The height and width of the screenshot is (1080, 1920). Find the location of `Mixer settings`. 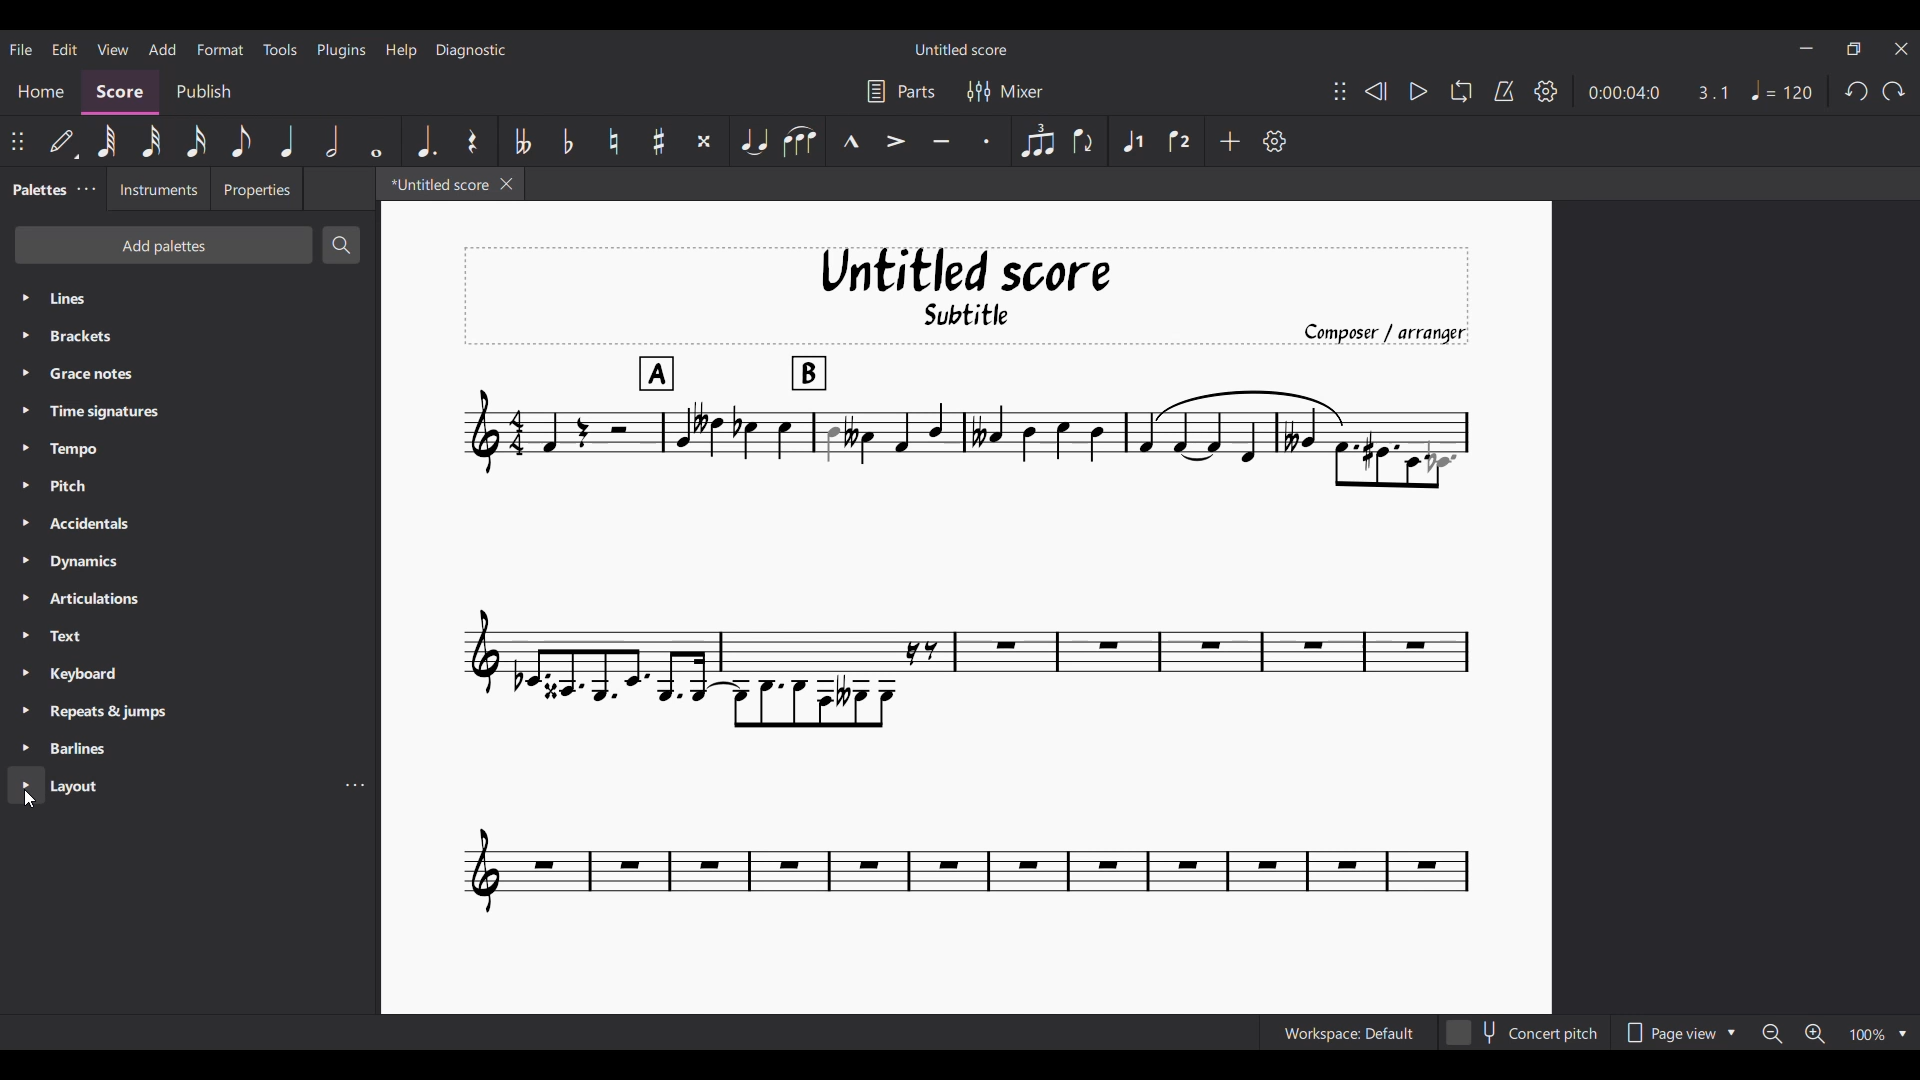

Mixer settings is located at coordinates (1005, 92).